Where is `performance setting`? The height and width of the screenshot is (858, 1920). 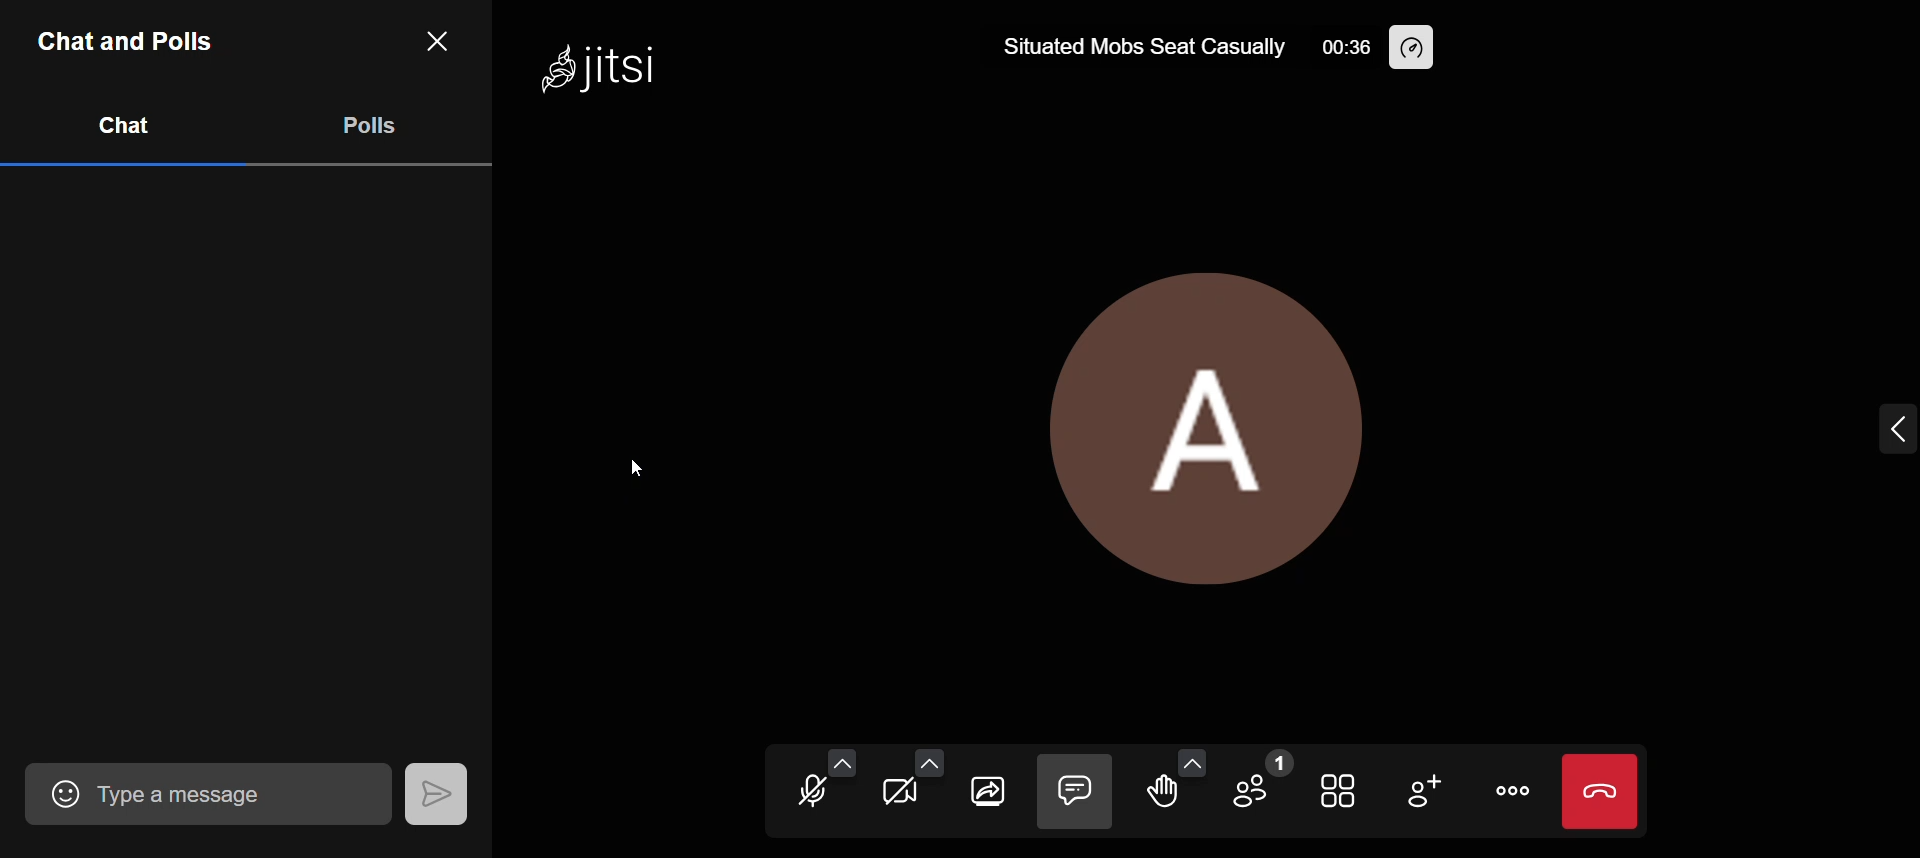 performance setting is located at coordinates (1412, 47).